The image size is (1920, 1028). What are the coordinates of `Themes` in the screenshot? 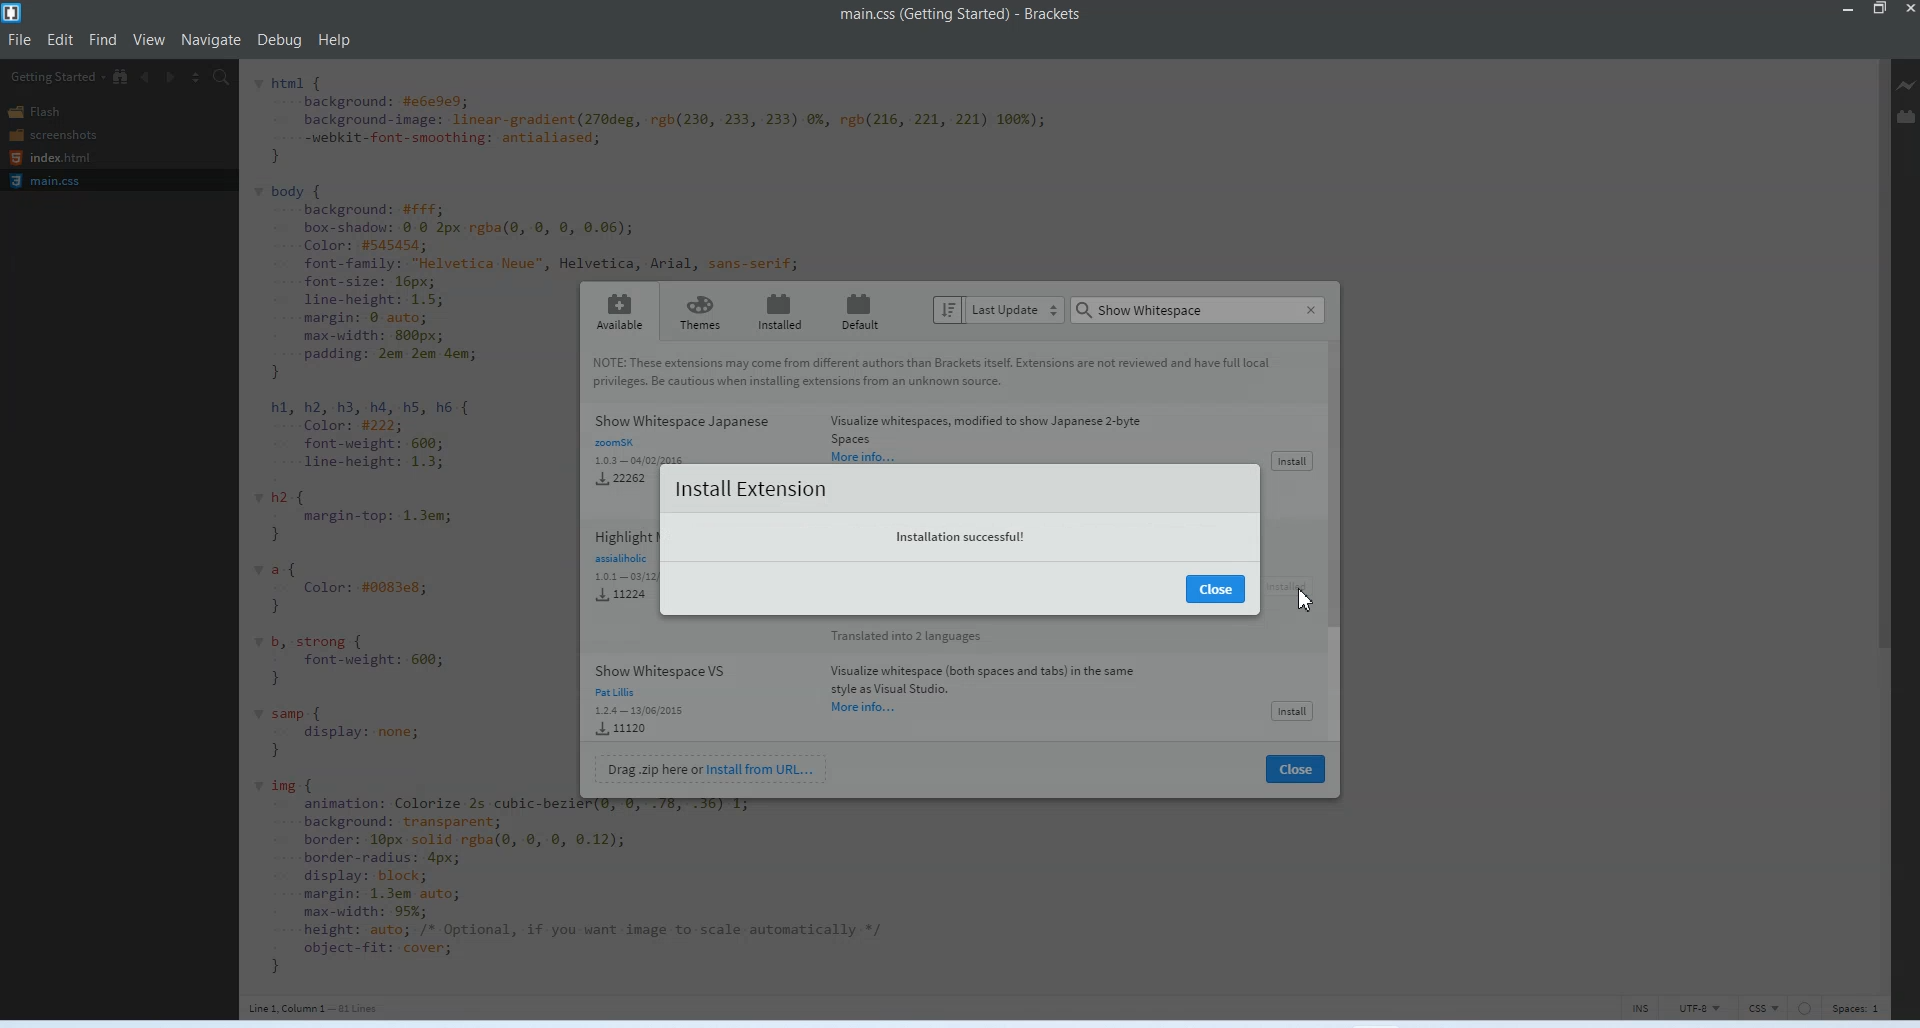 It's located at (699, 311).